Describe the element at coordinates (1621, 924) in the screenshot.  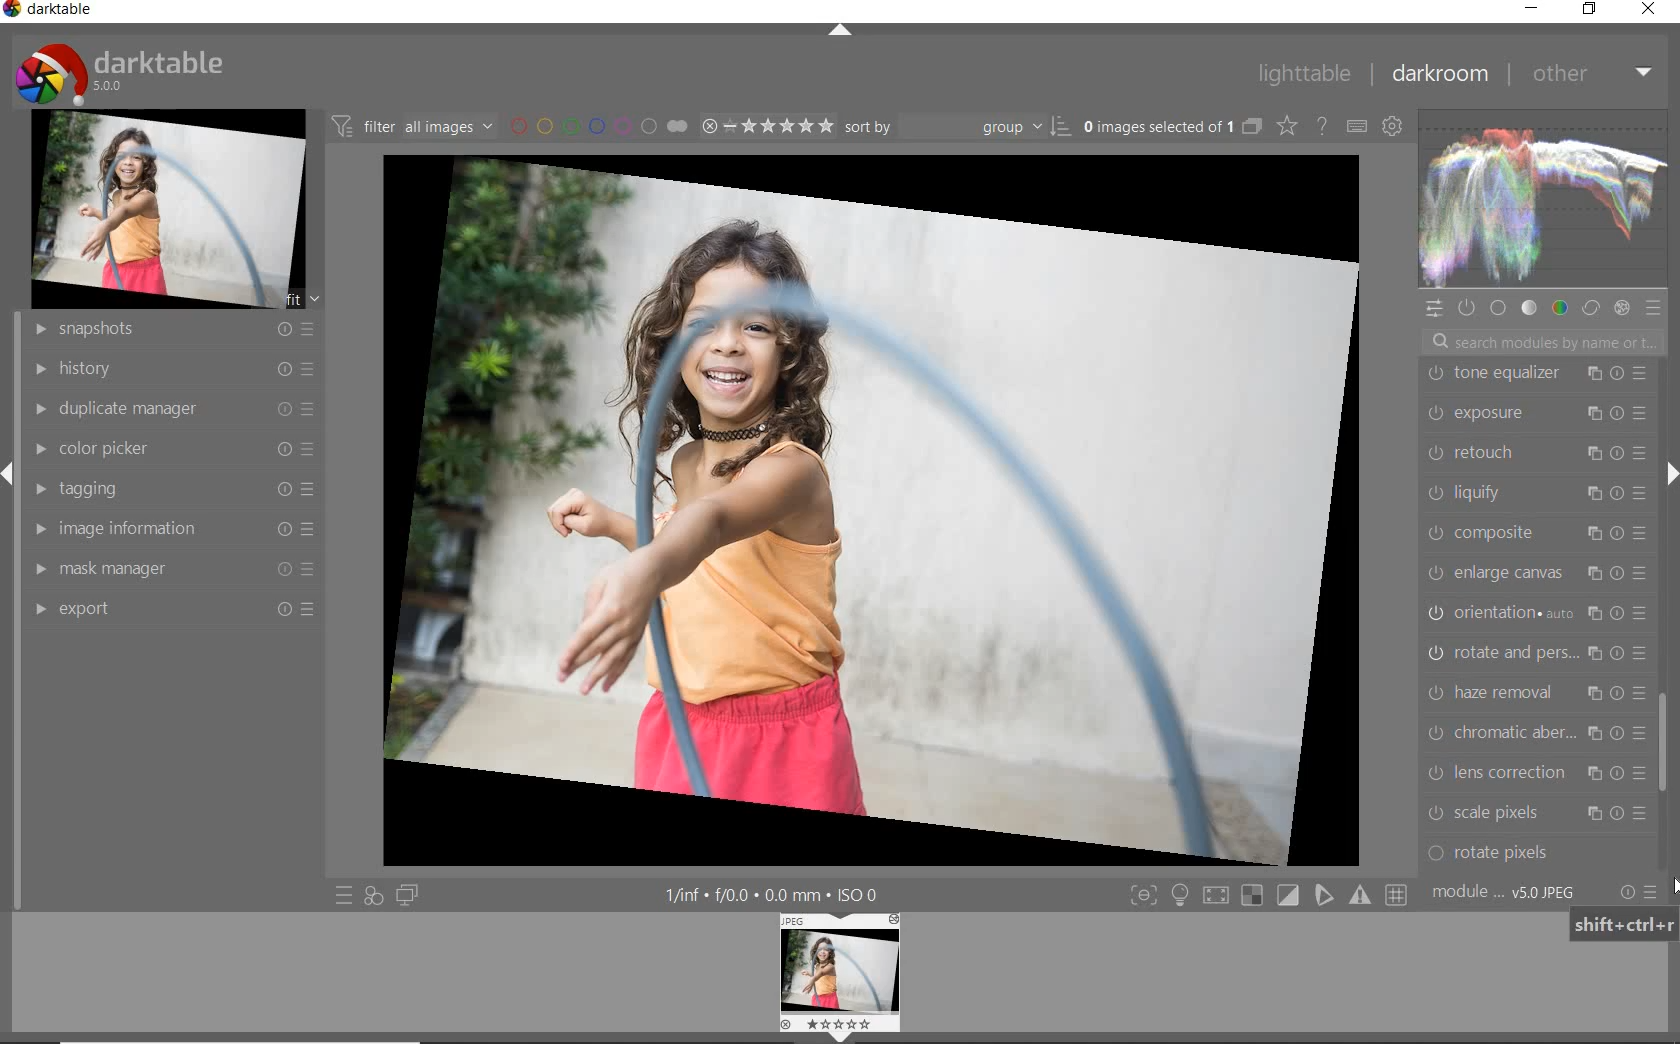
I see `shift+ctrl+r` at that location.